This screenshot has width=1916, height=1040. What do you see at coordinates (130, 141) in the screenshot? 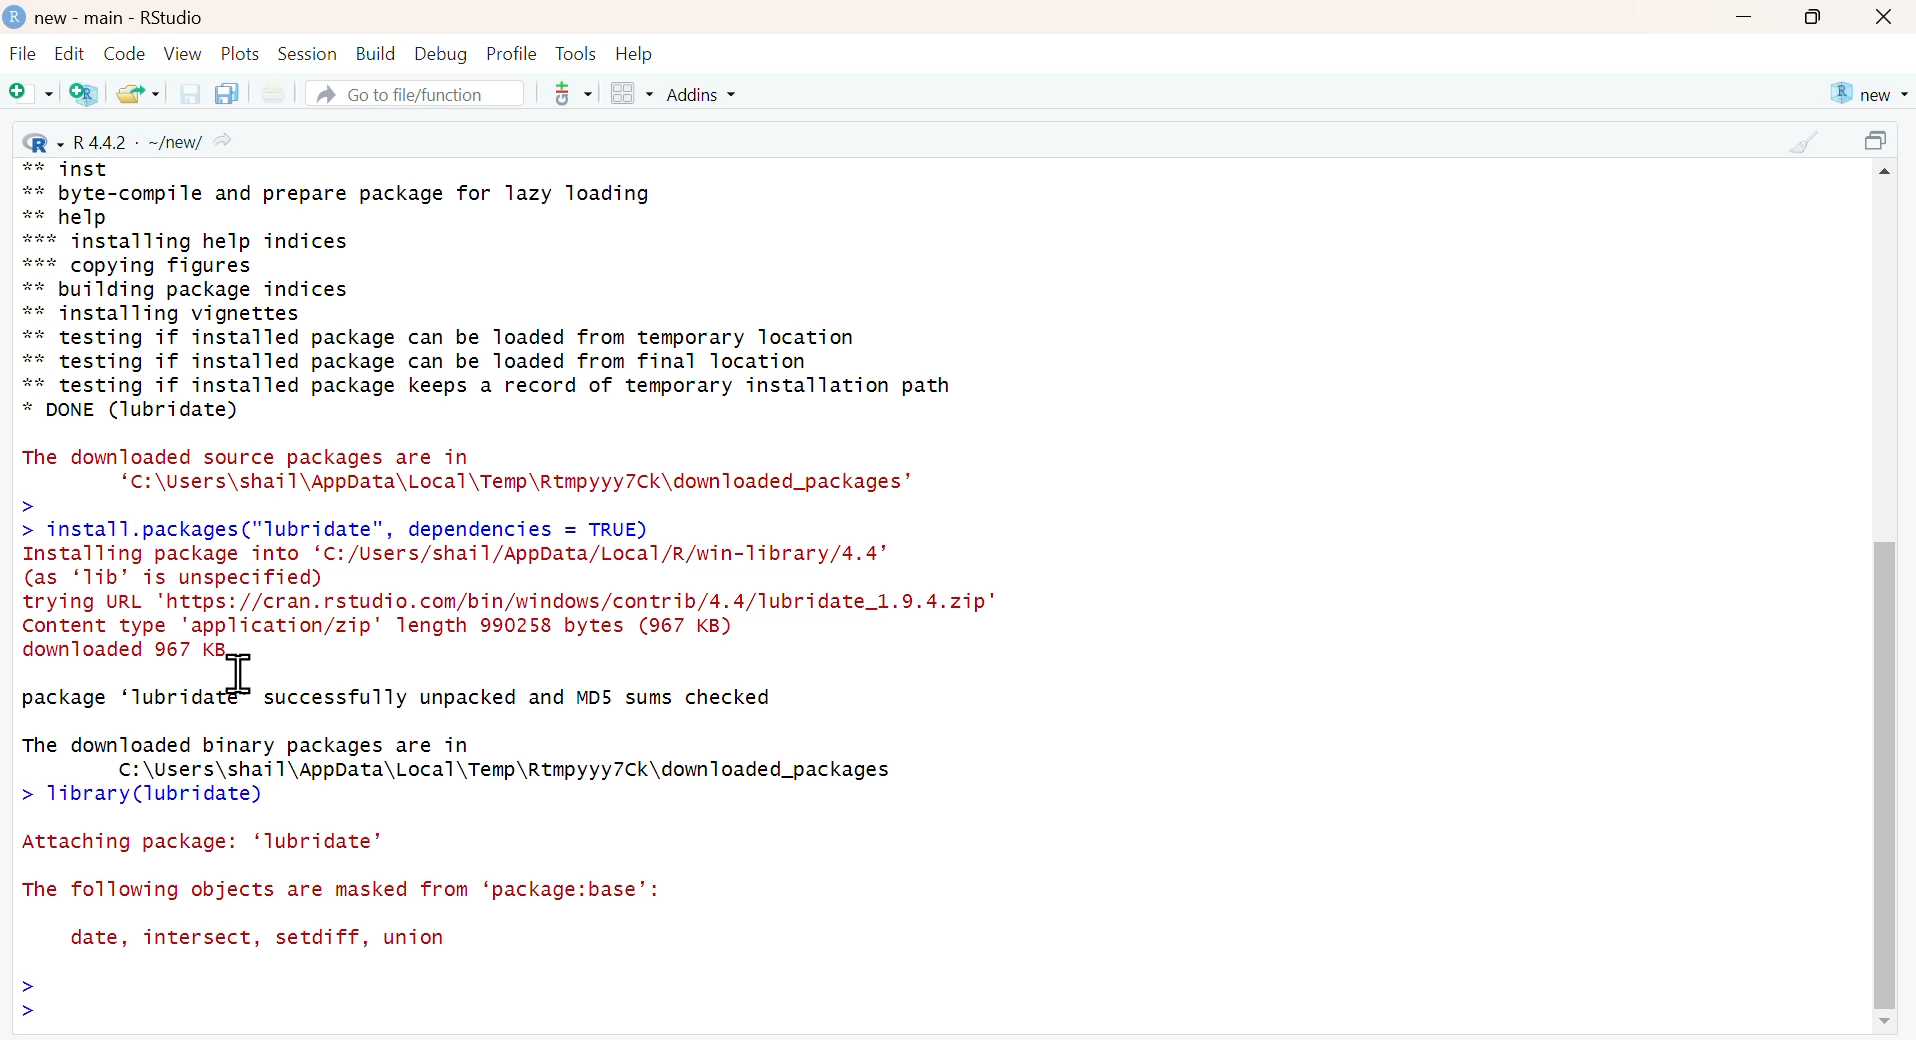
I see `R 4.4.2 . ~/new/` at bounding box center [130, 141].